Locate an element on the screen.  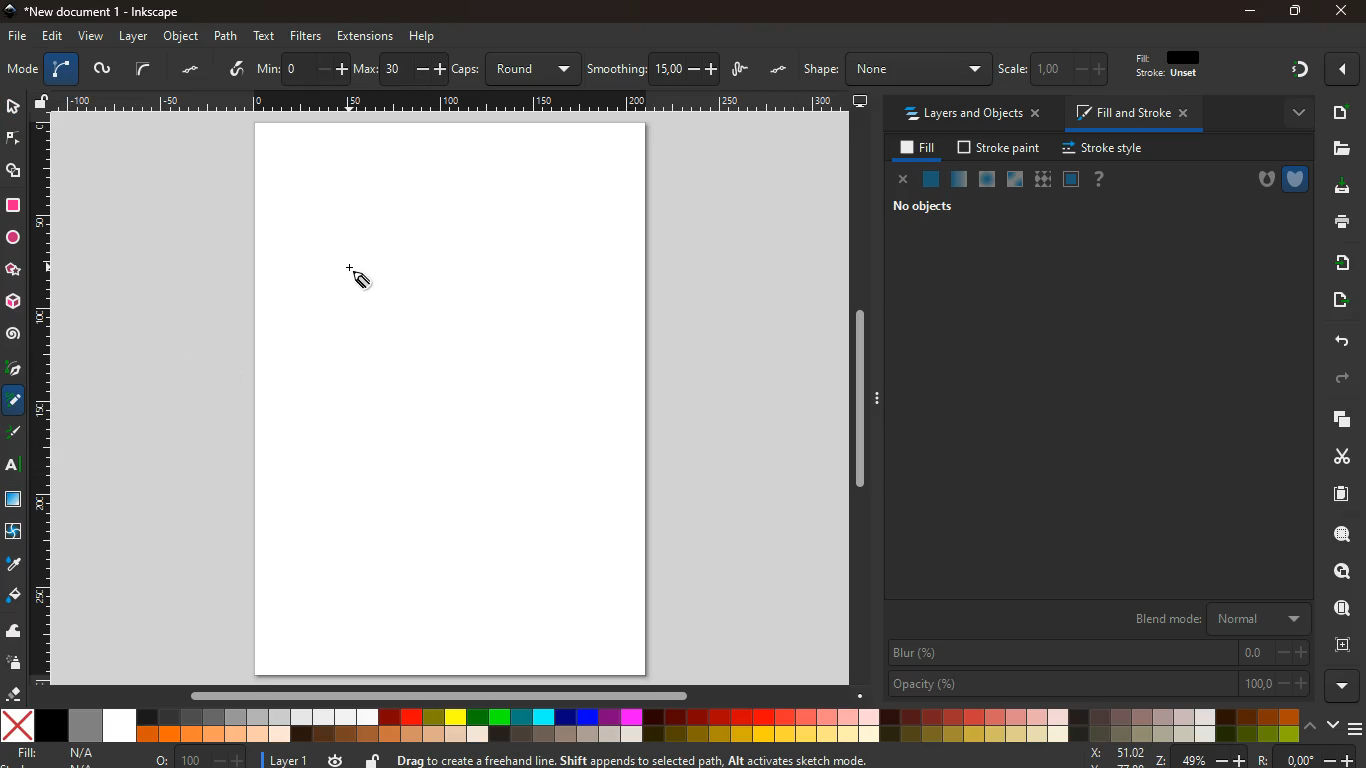
Text tool is located at coordinates (18, 465).